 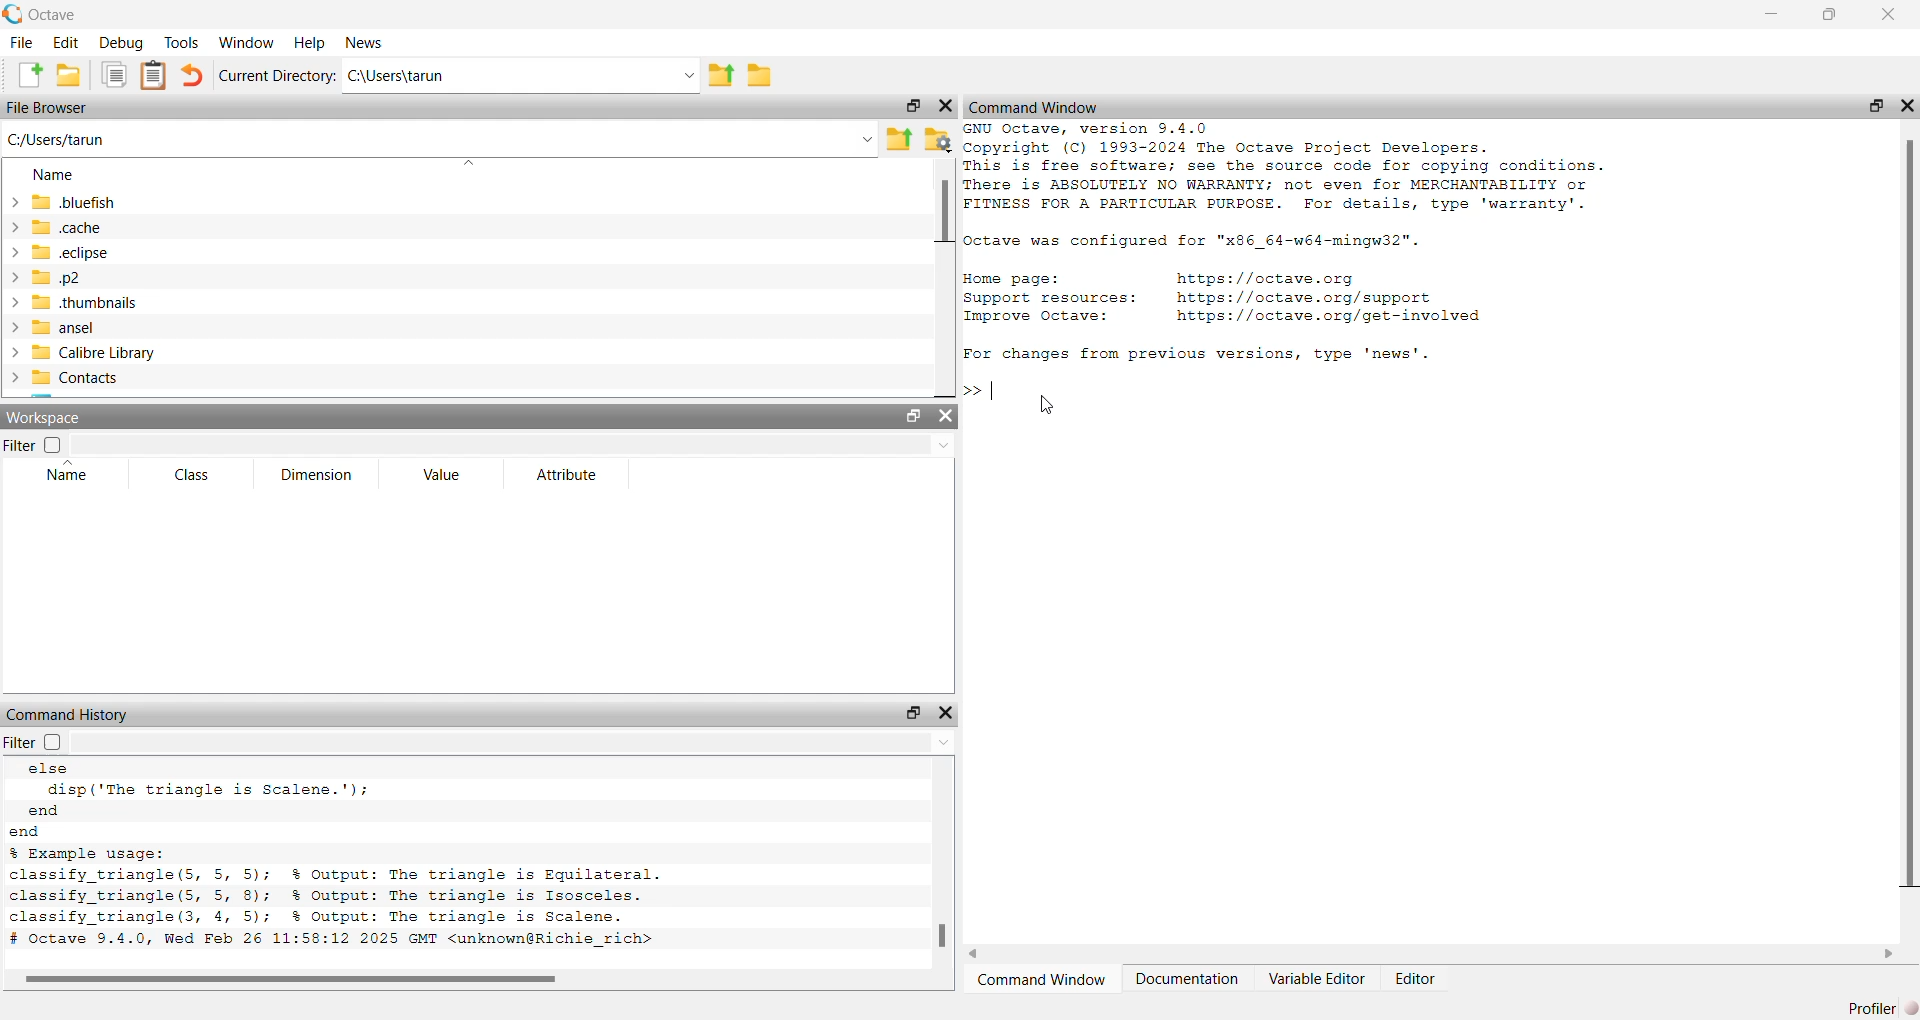 I want to click on filter input field, so click(x=522, y=743).